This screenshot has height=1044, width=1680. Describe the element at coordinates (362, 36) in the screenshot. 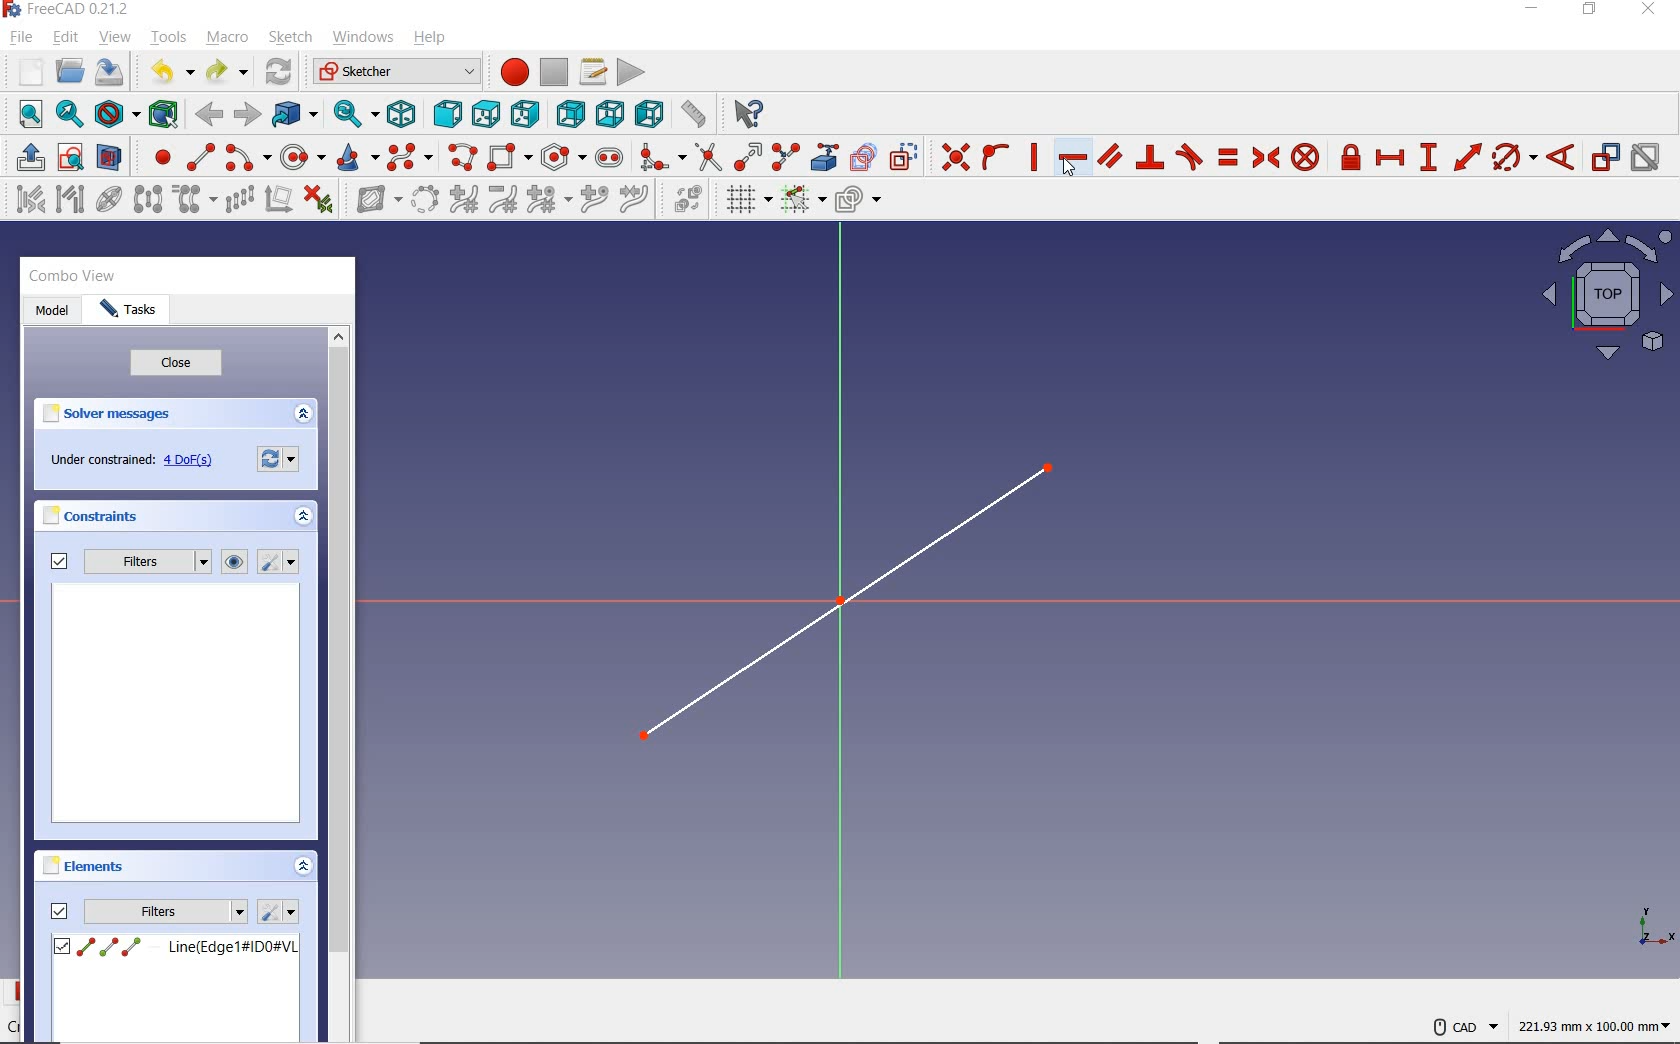

I see `WINDOWS` at that location.